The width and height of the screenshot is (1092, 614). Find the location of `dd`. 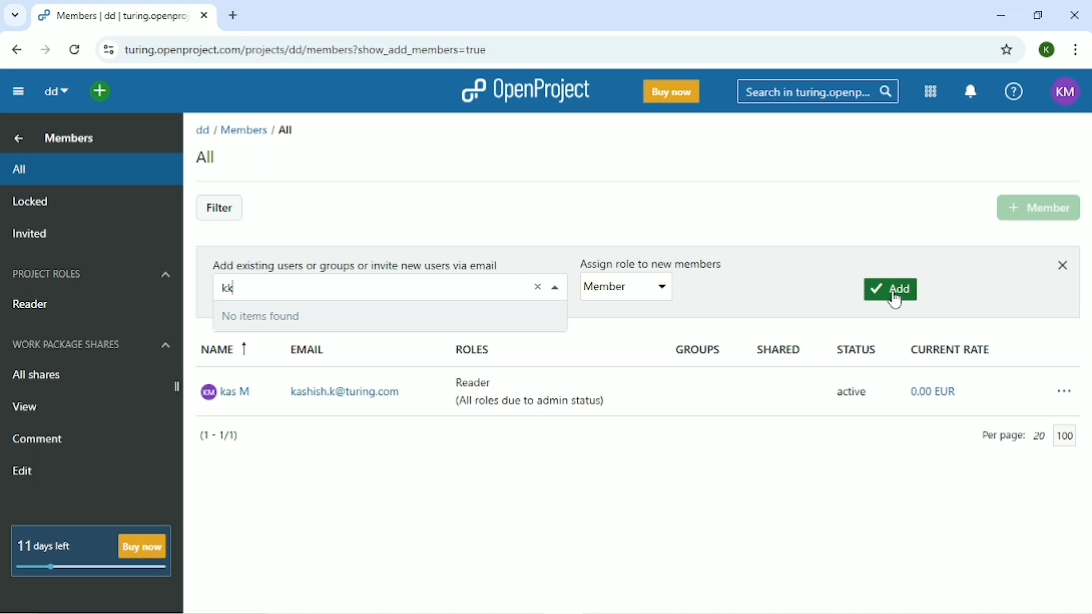

dd is located at coordinates (202, 130).